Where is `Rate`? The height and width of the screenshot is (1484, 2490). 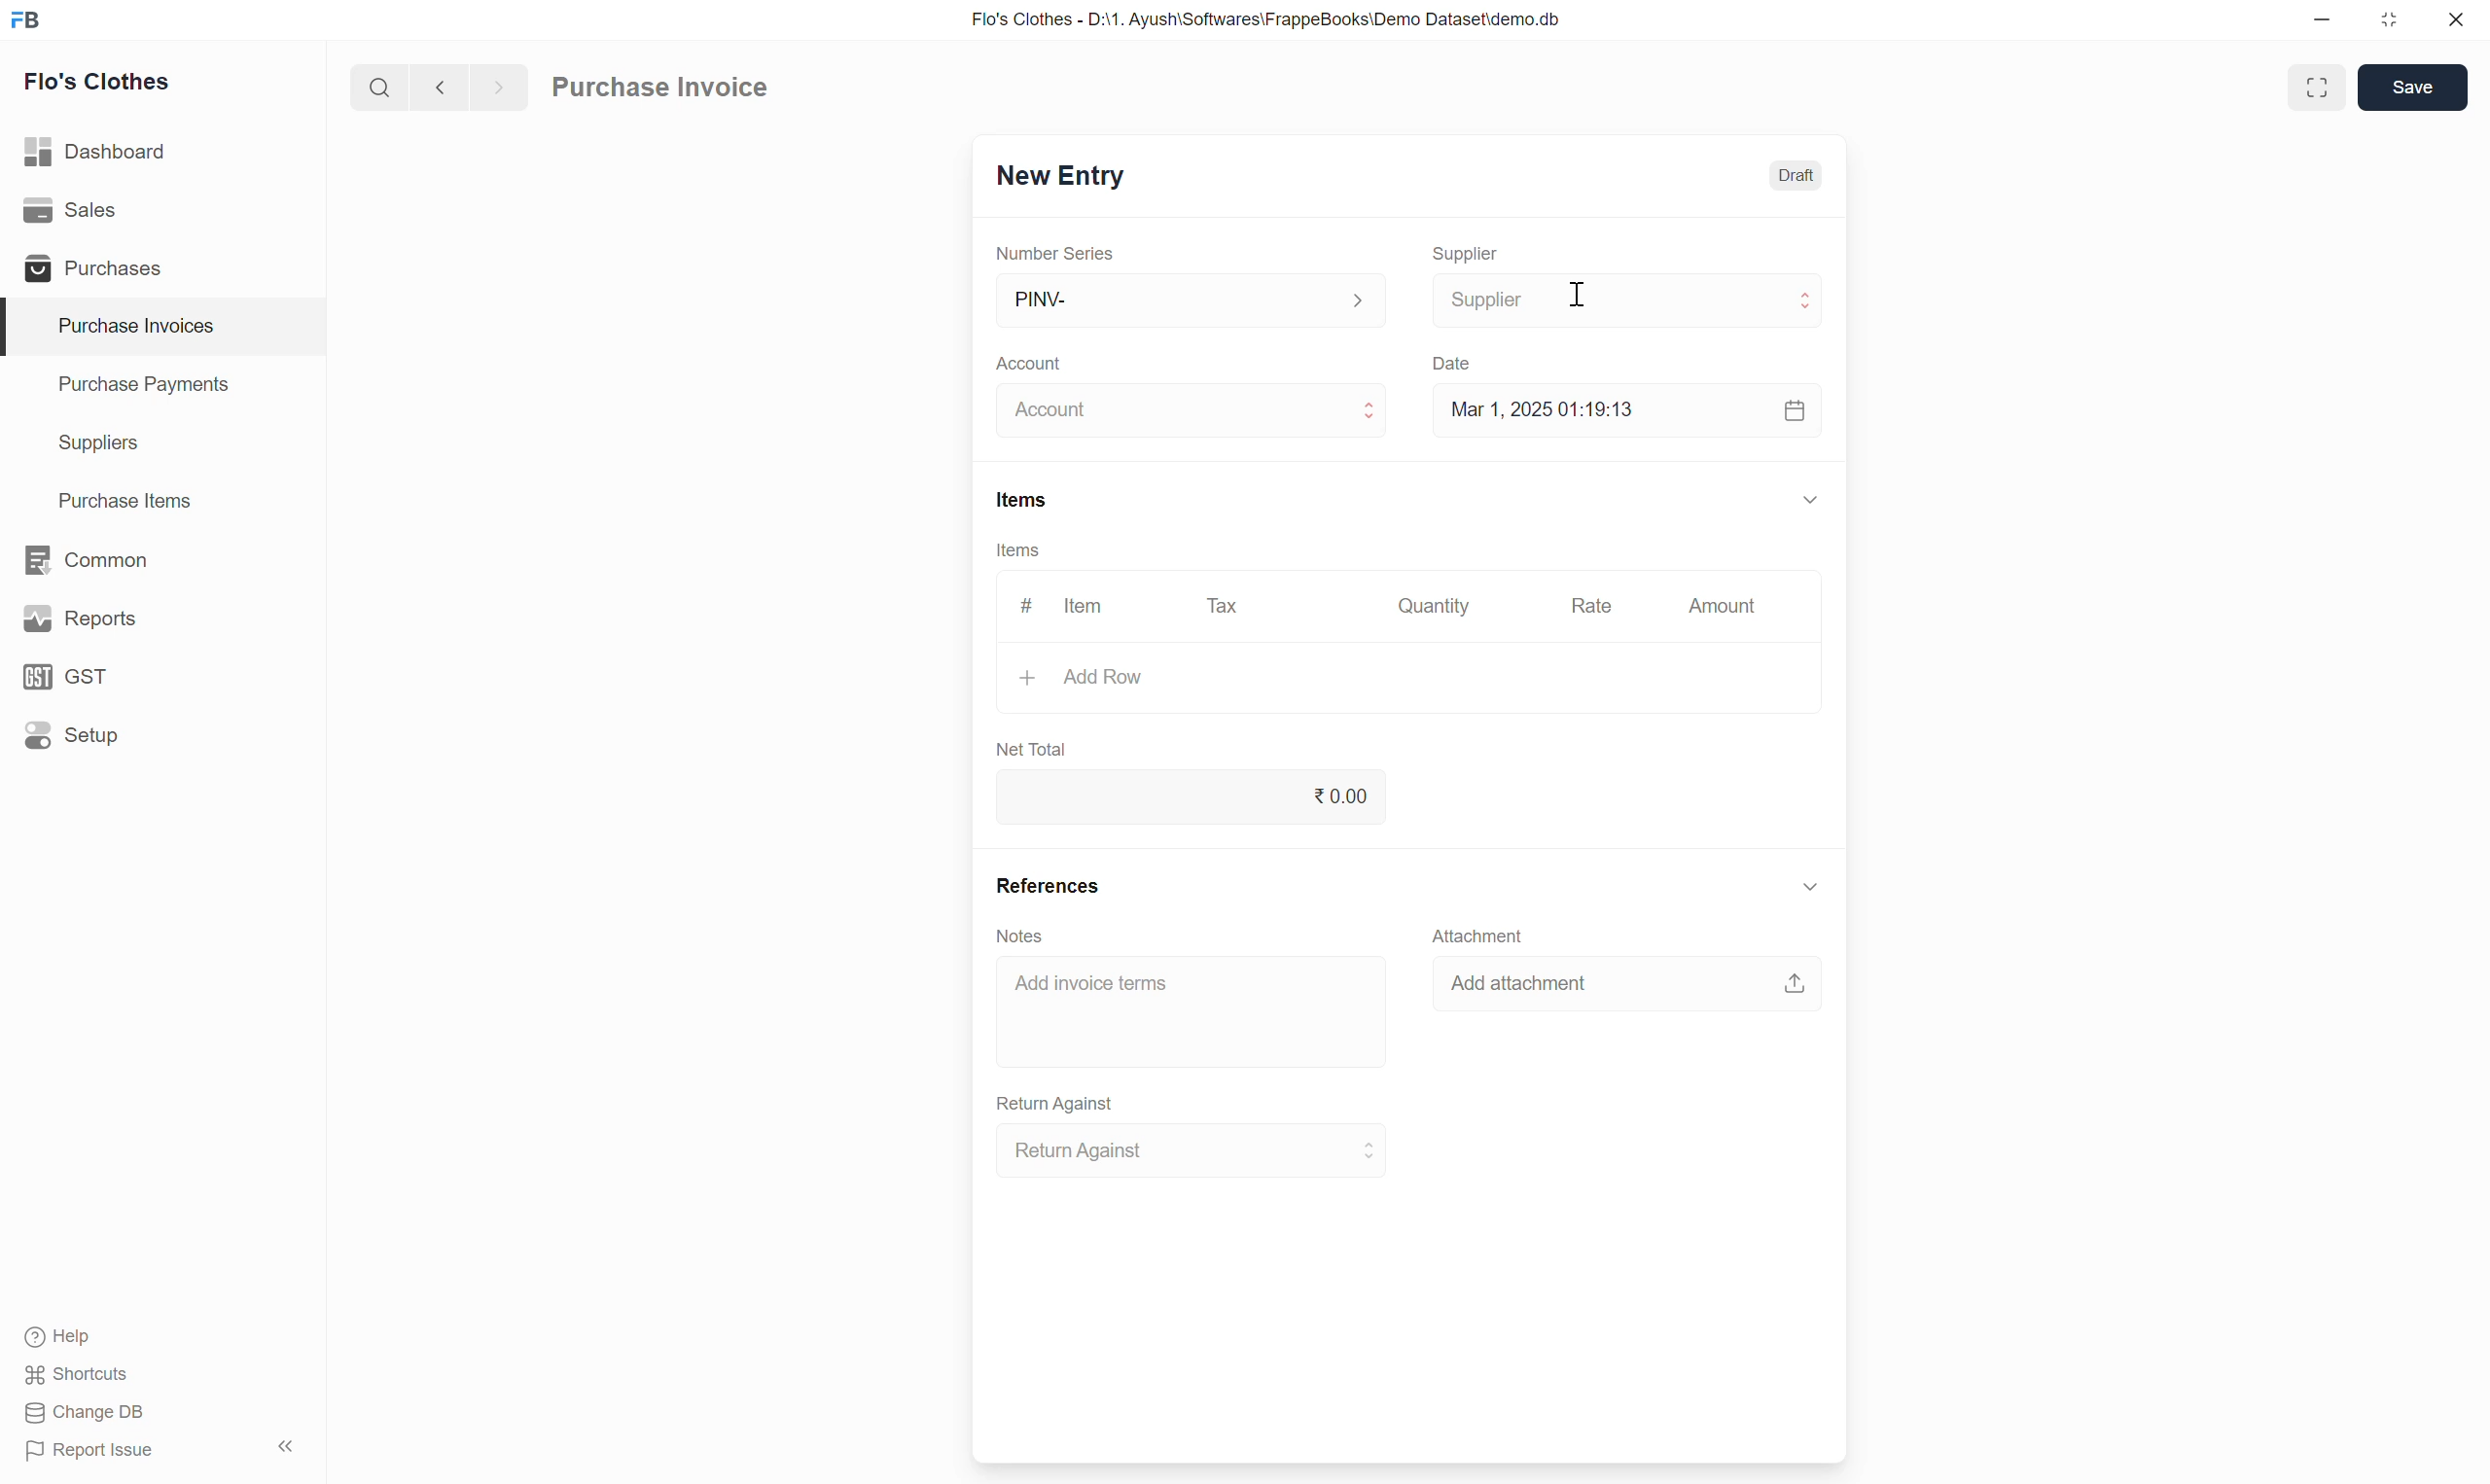 Rate is located at coordinates (1595, 604).